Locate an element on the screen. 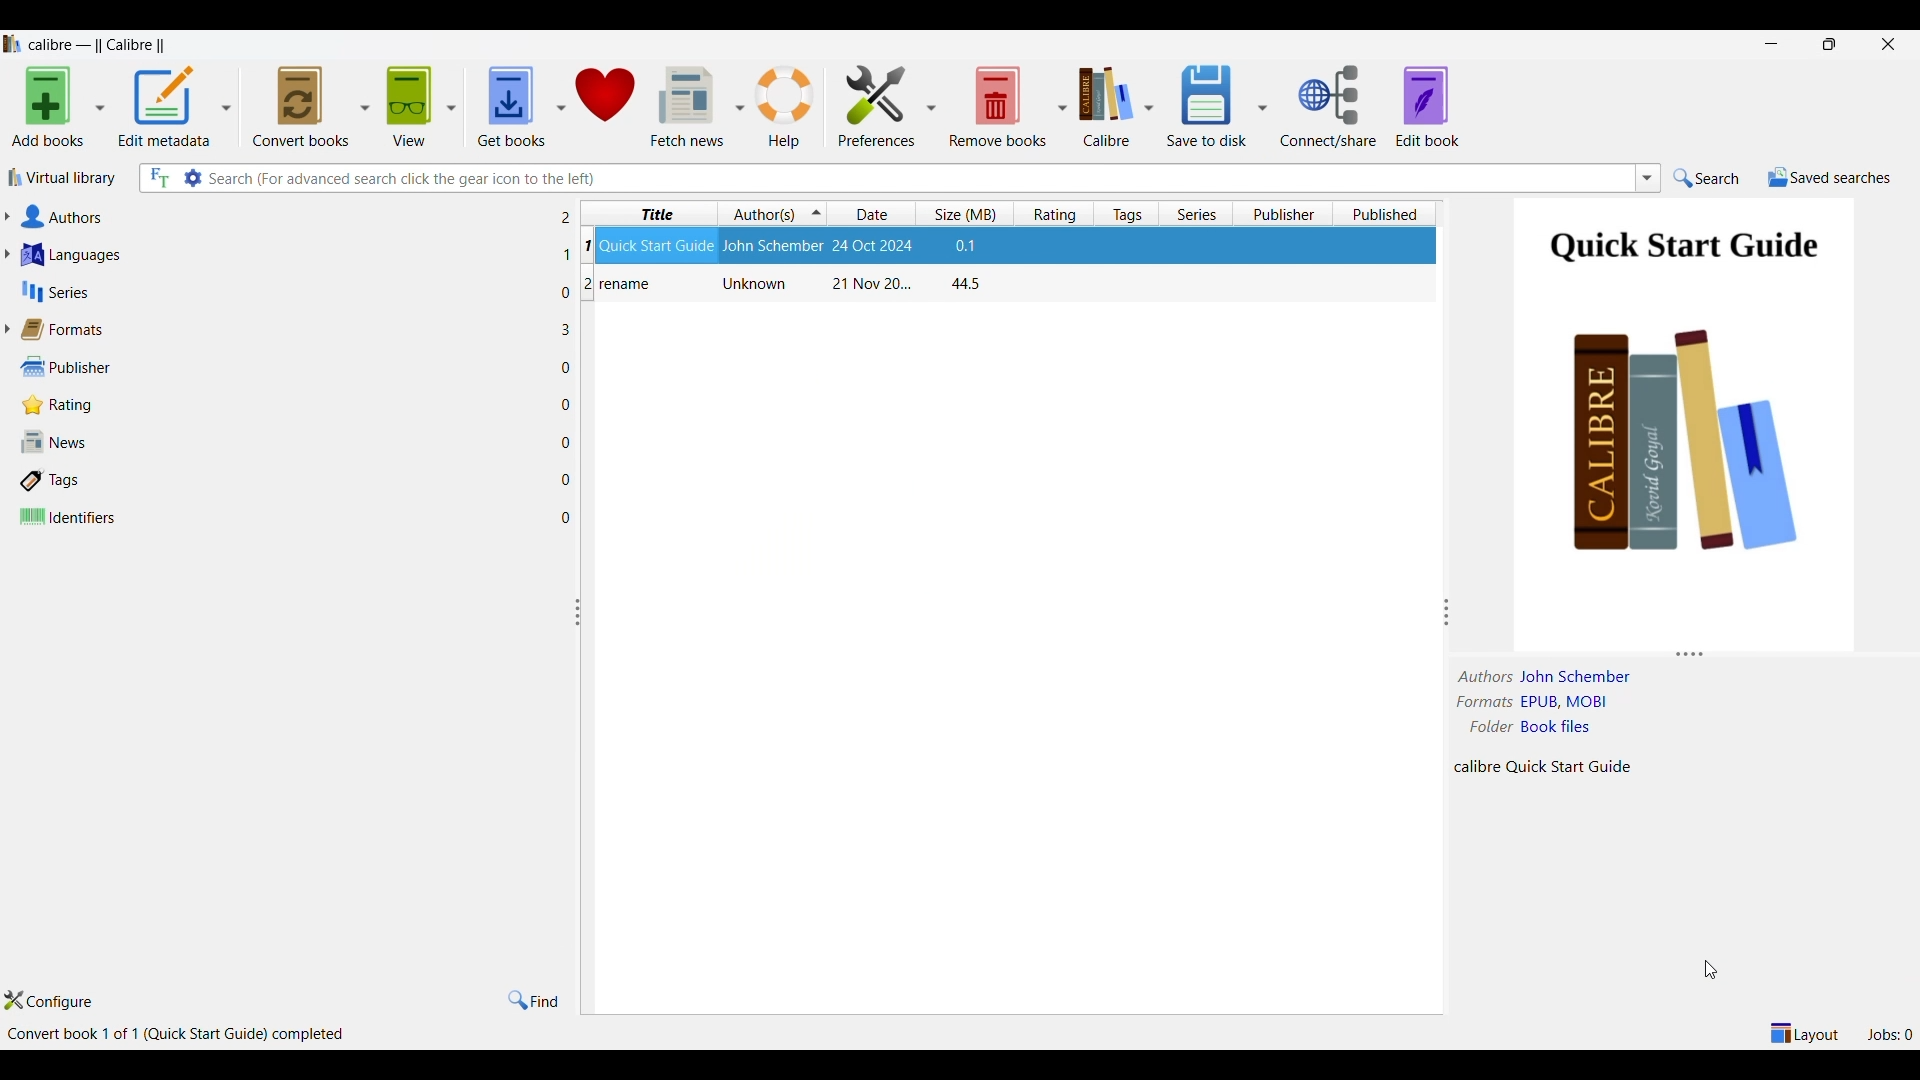 This screenshot has height=1080, width=1920. Calibre is located at coordinates (1105, 107).